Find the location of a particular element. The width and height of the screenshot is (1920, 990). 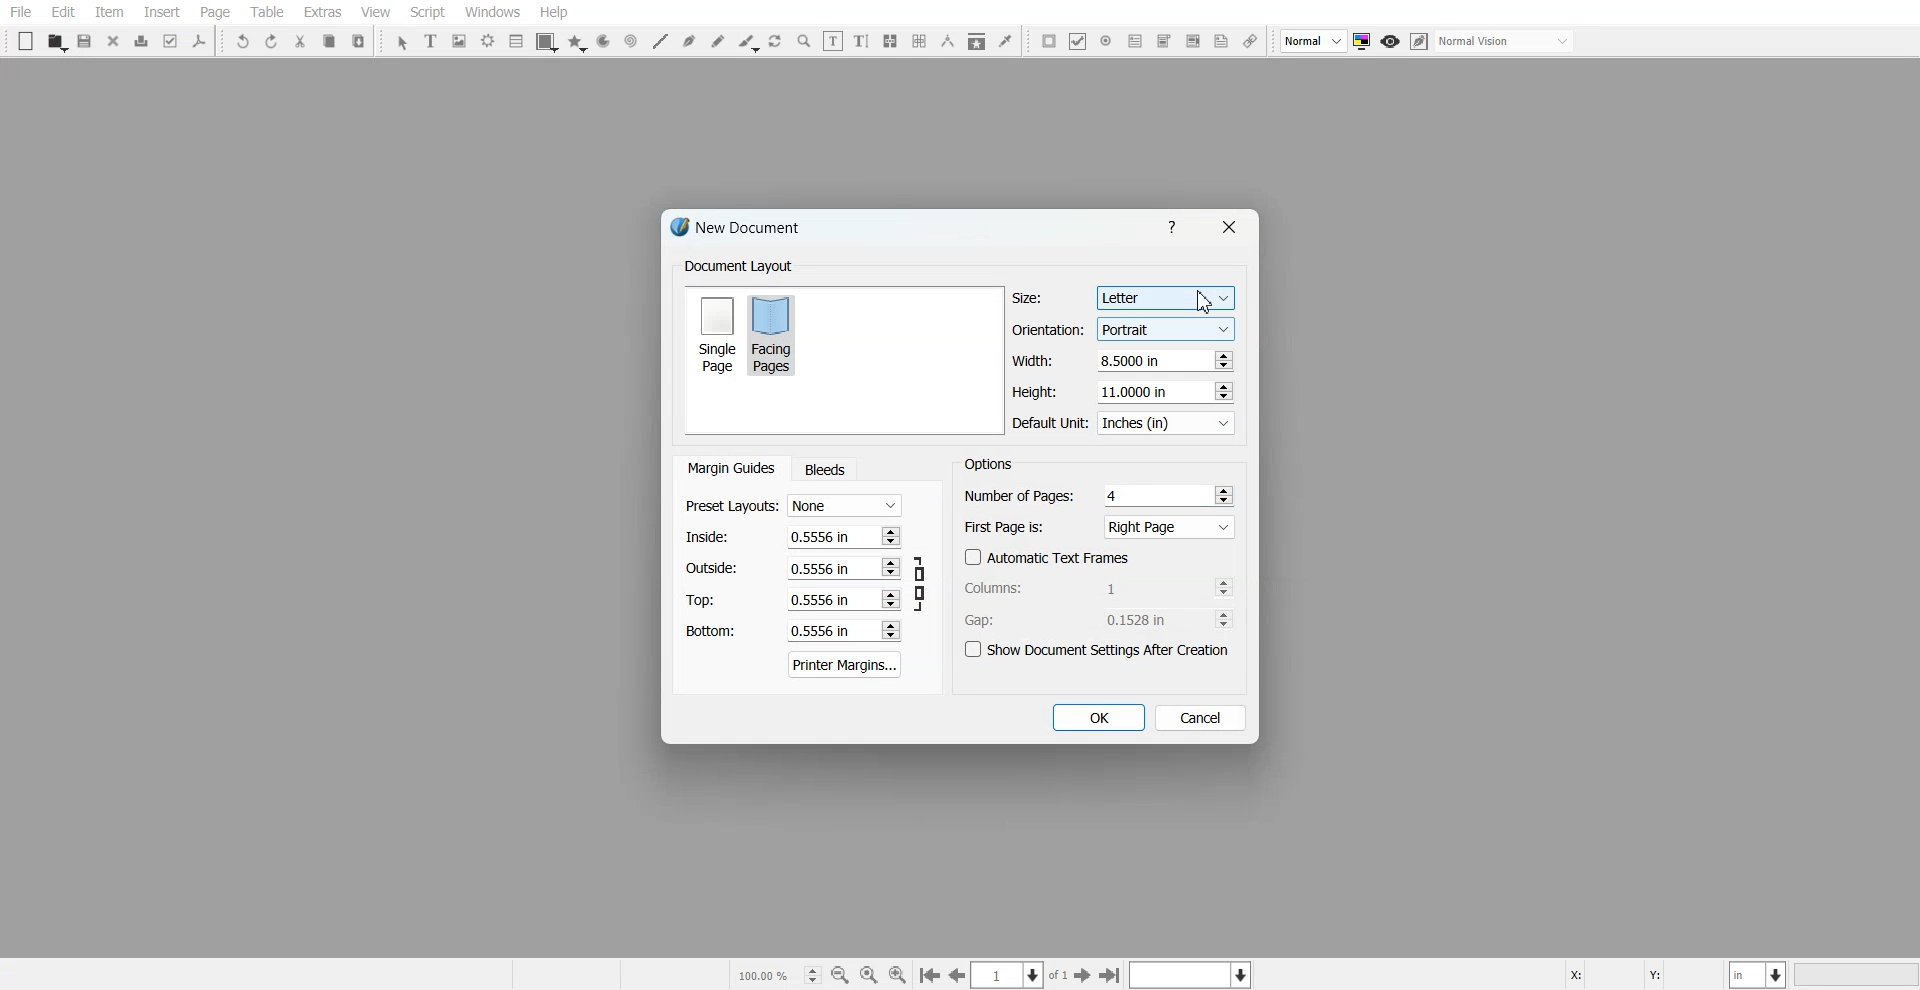

Letter is located at coordinates (1164, 299).